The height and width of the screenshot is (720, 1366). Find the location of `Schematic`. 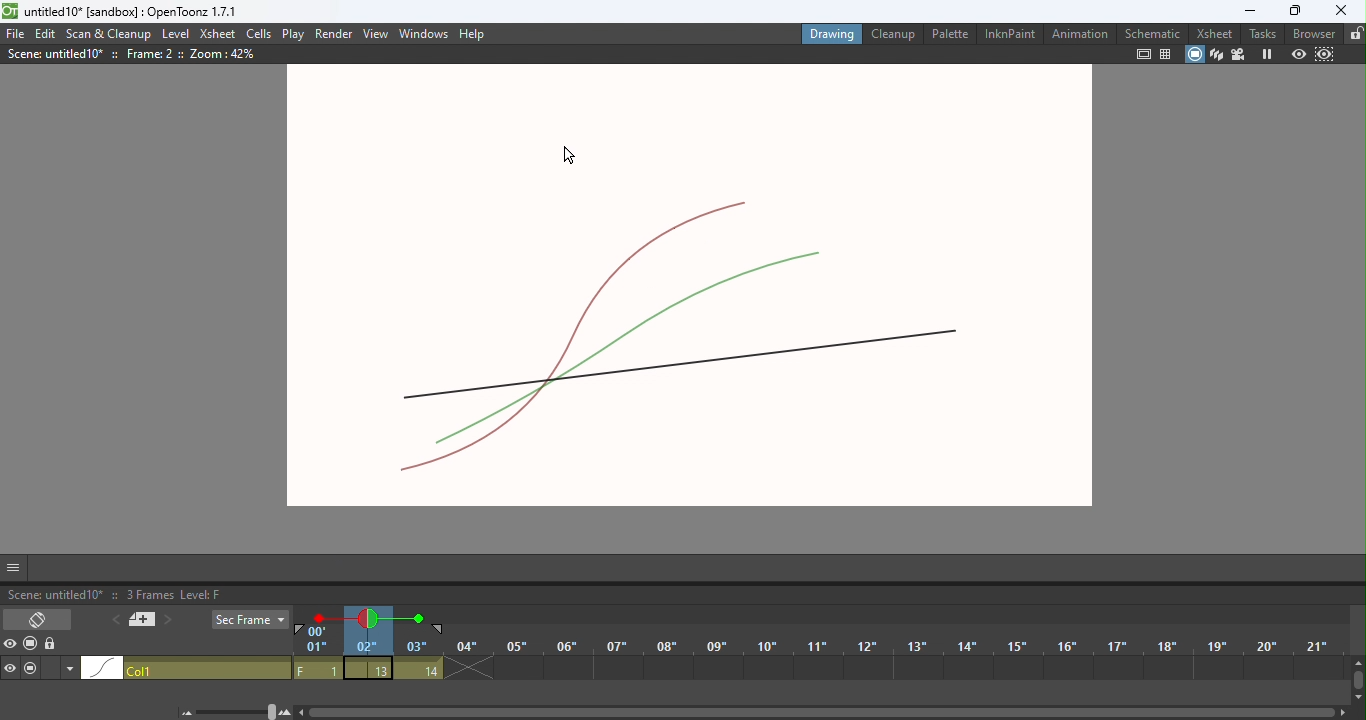

Schematic is located at coordinates (1150, 32).